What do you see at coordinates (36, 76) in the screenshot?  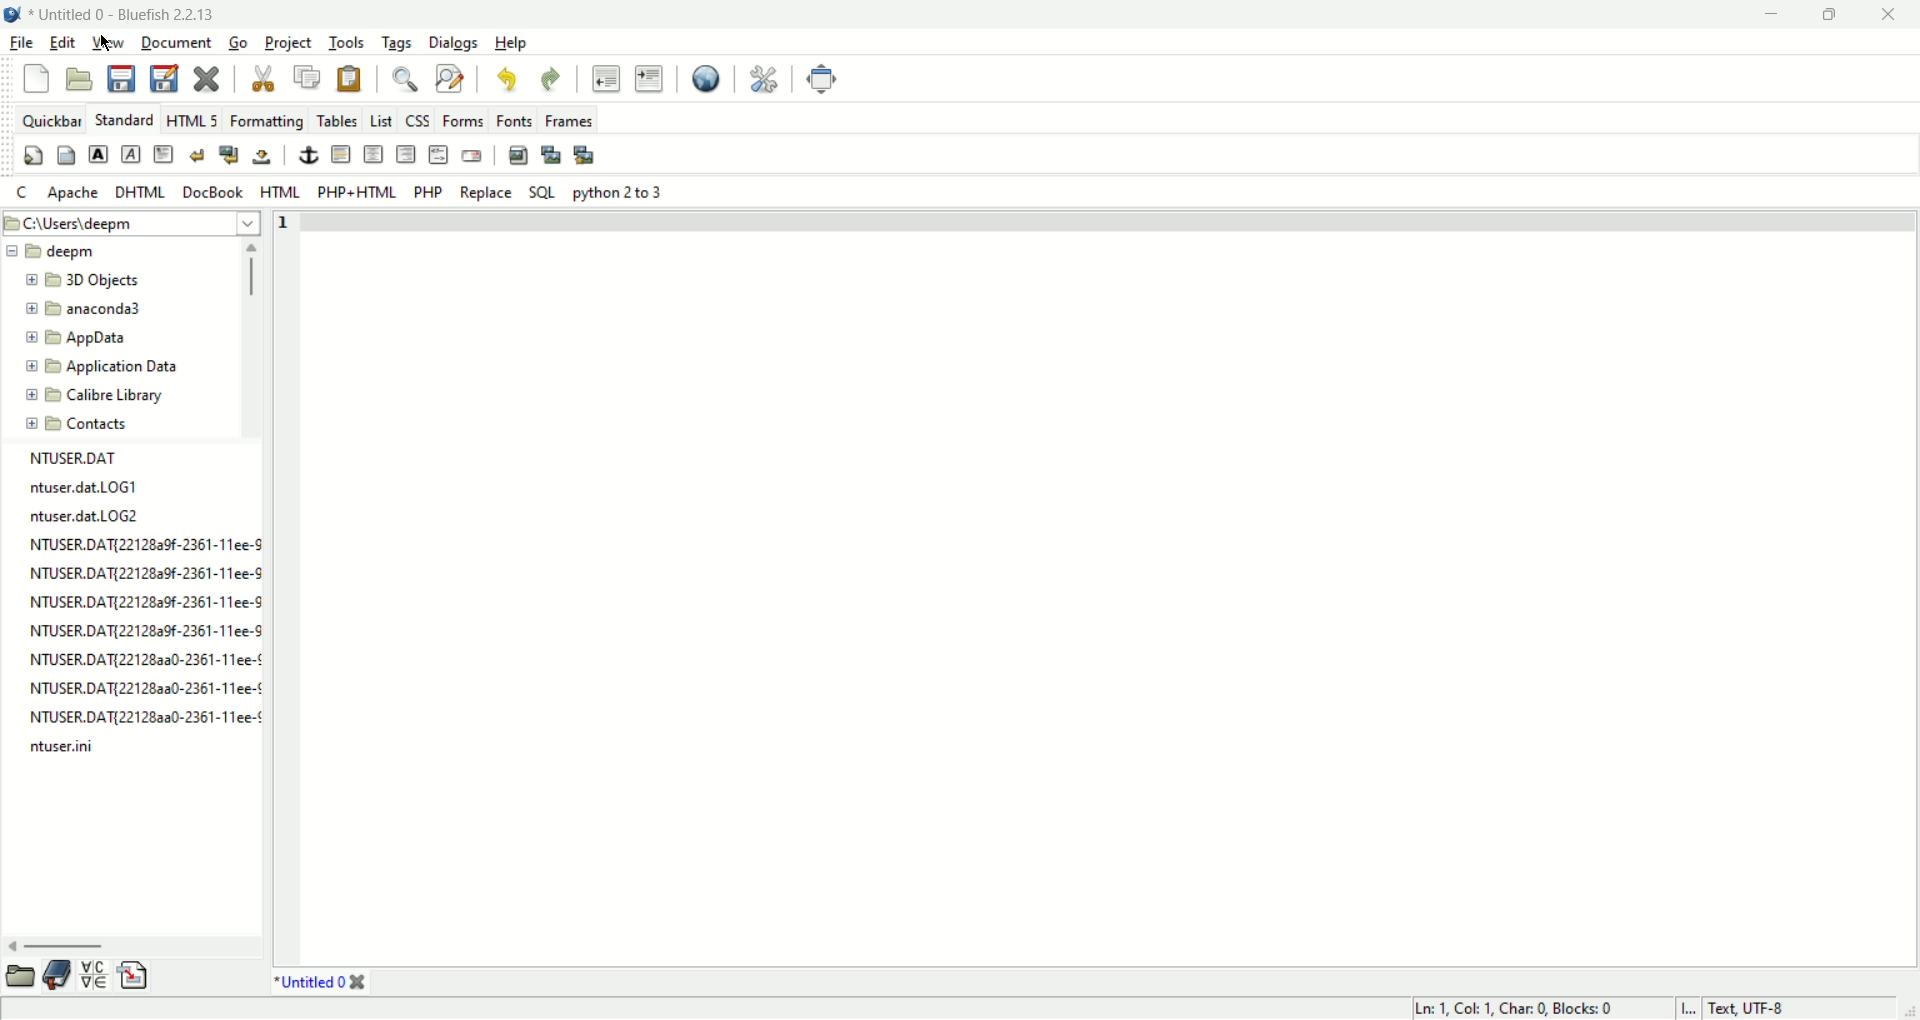 I see `new` at bounding box center [36, 76].